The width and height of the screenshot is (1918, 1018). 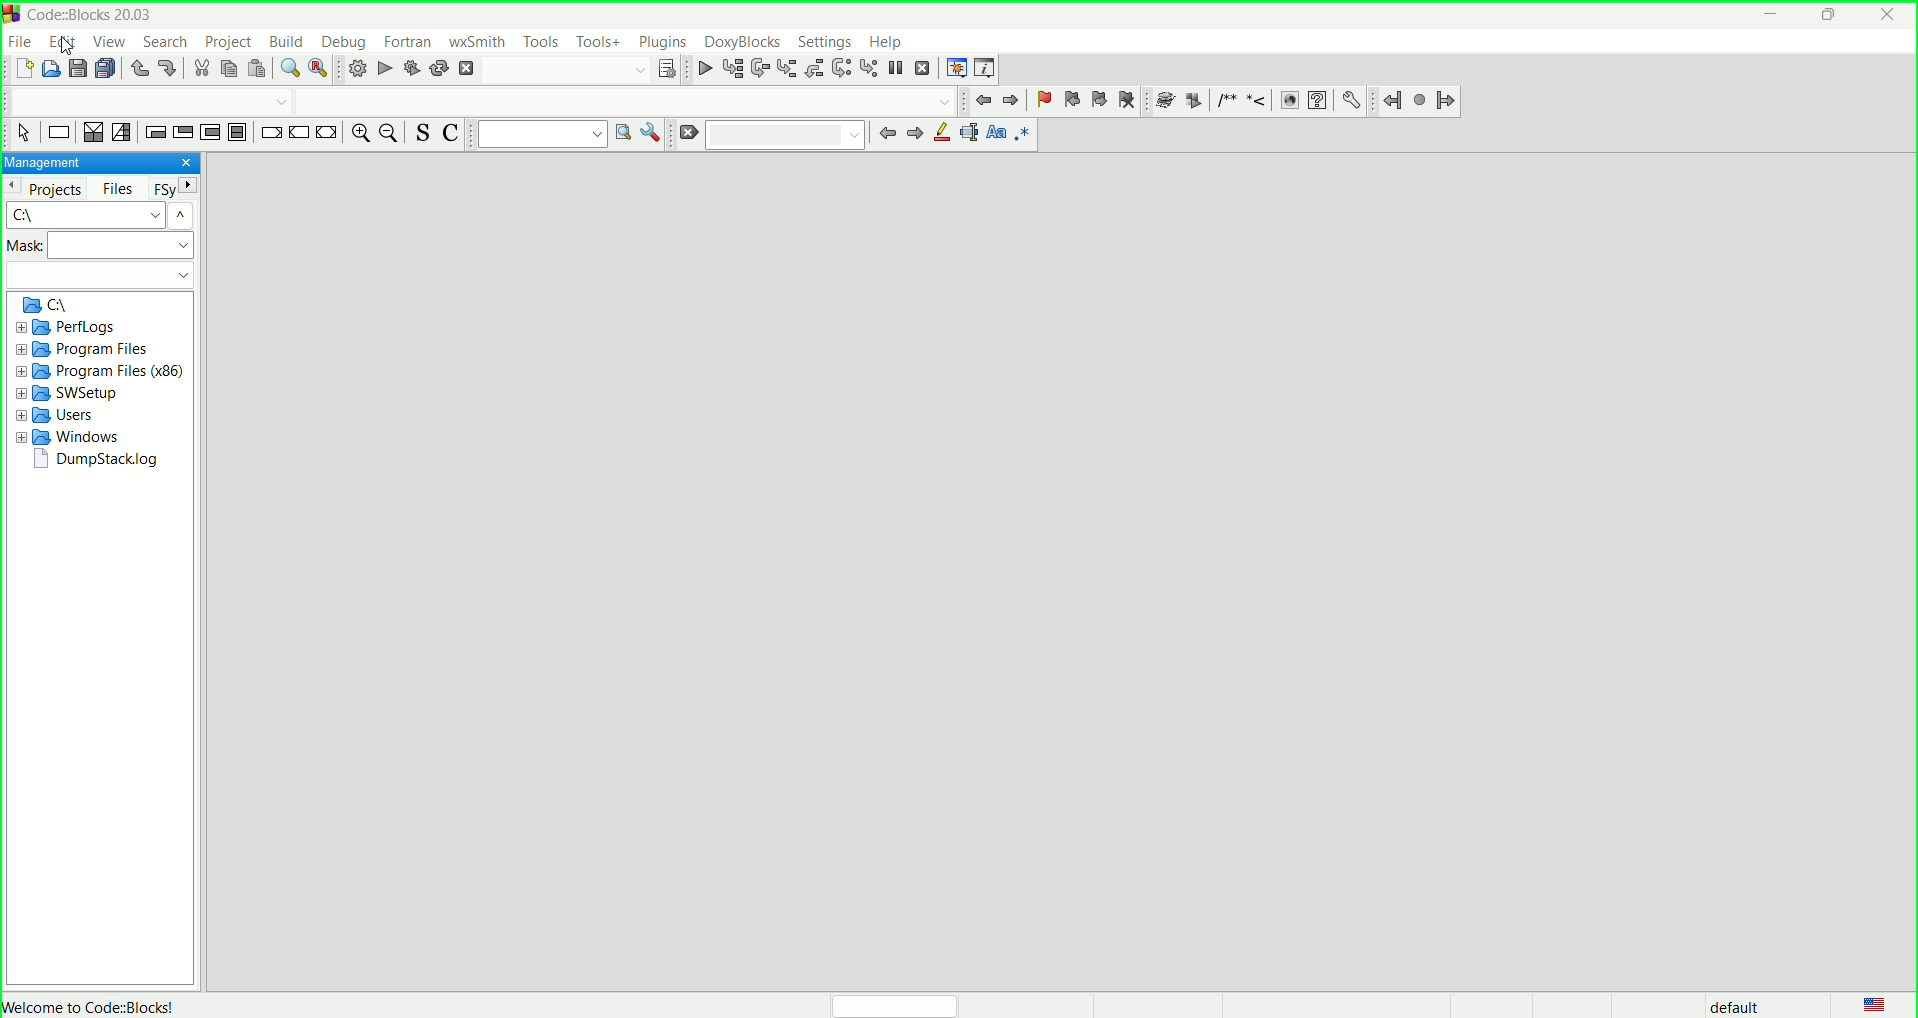 What do you see at coordinates (1728, 1005) in the screenshot?
I see `default` at bounding box center [1728, 1005].